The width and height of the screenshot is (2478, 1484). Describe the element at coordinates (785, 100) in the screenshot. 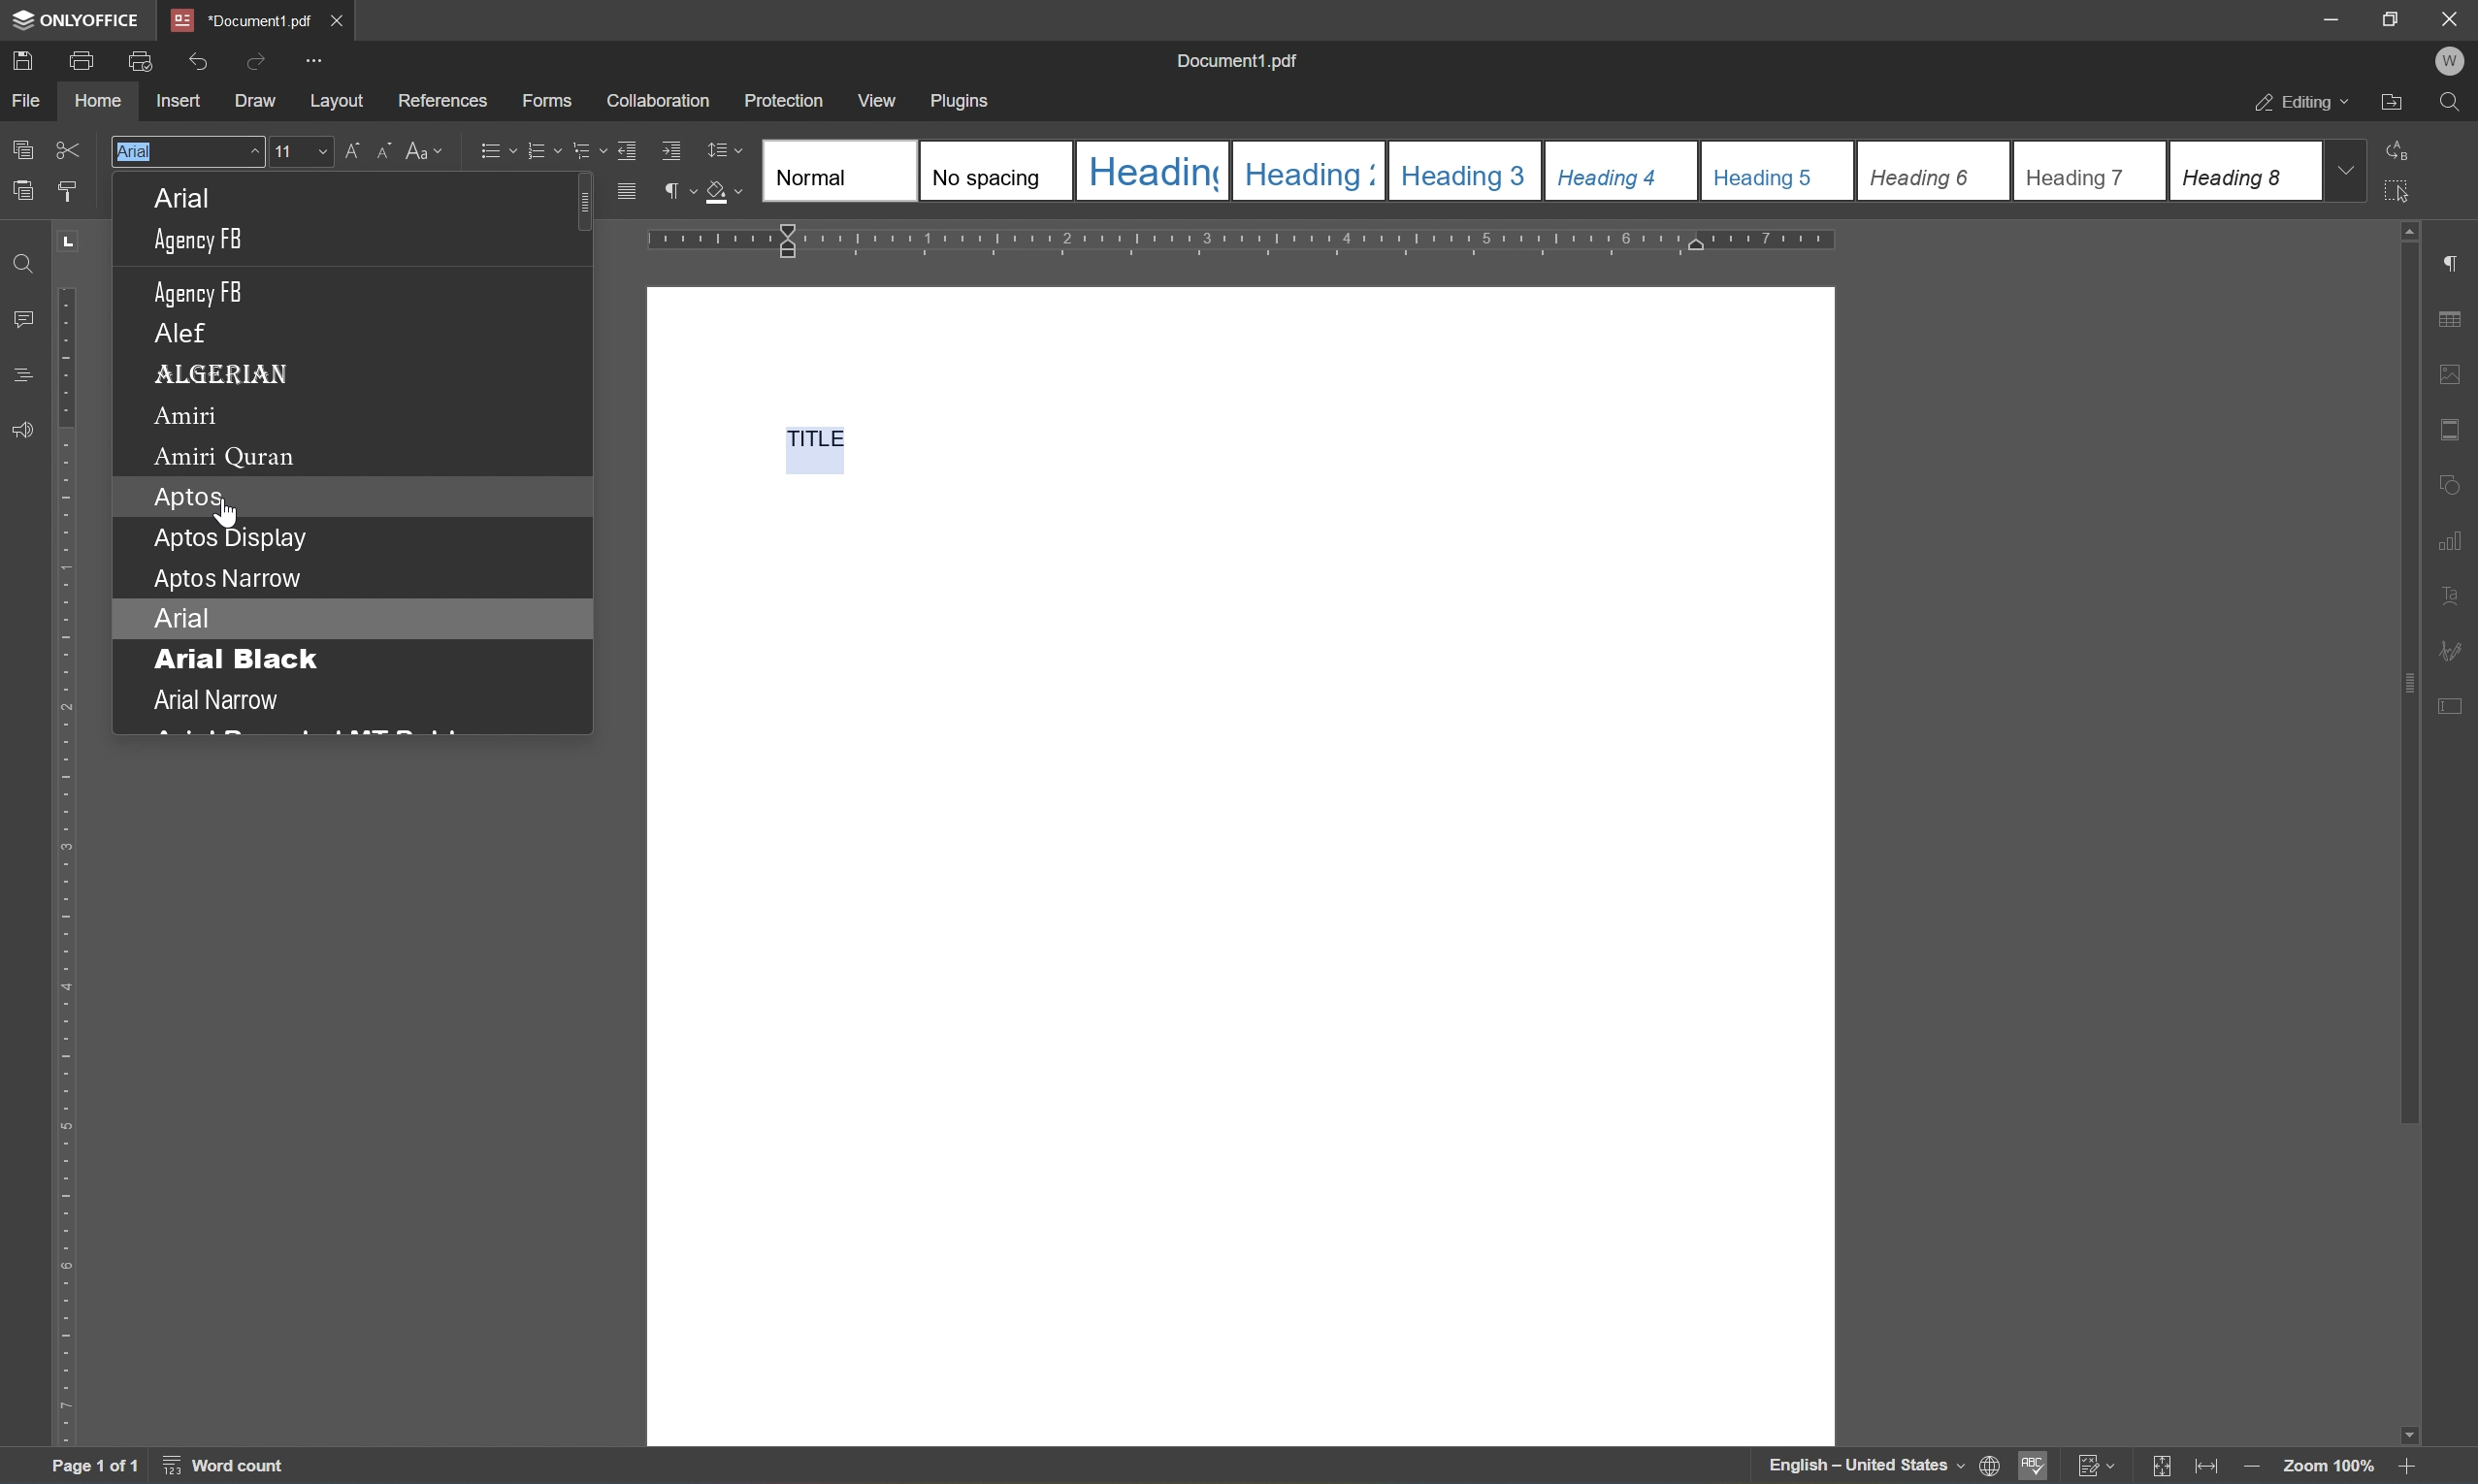

I see `protection` at that location.